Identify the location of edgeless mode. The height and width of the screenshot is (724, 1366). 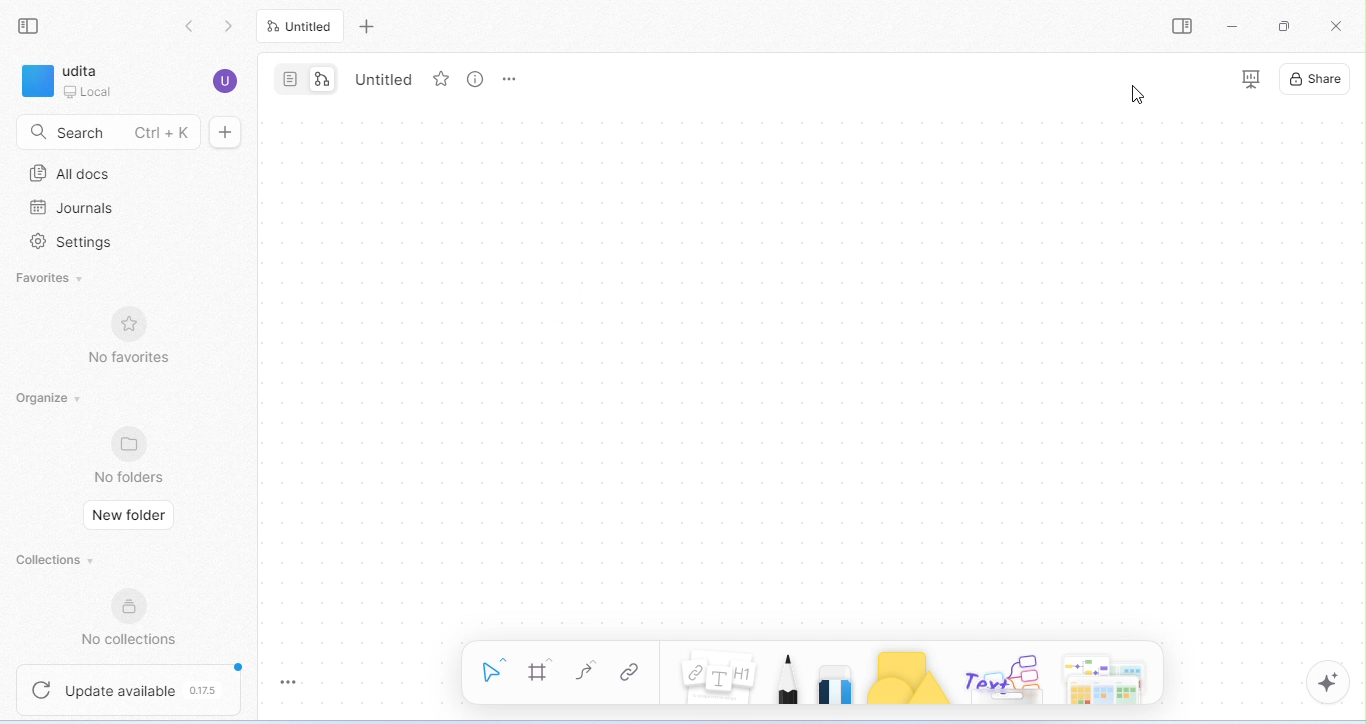
(324, 79).